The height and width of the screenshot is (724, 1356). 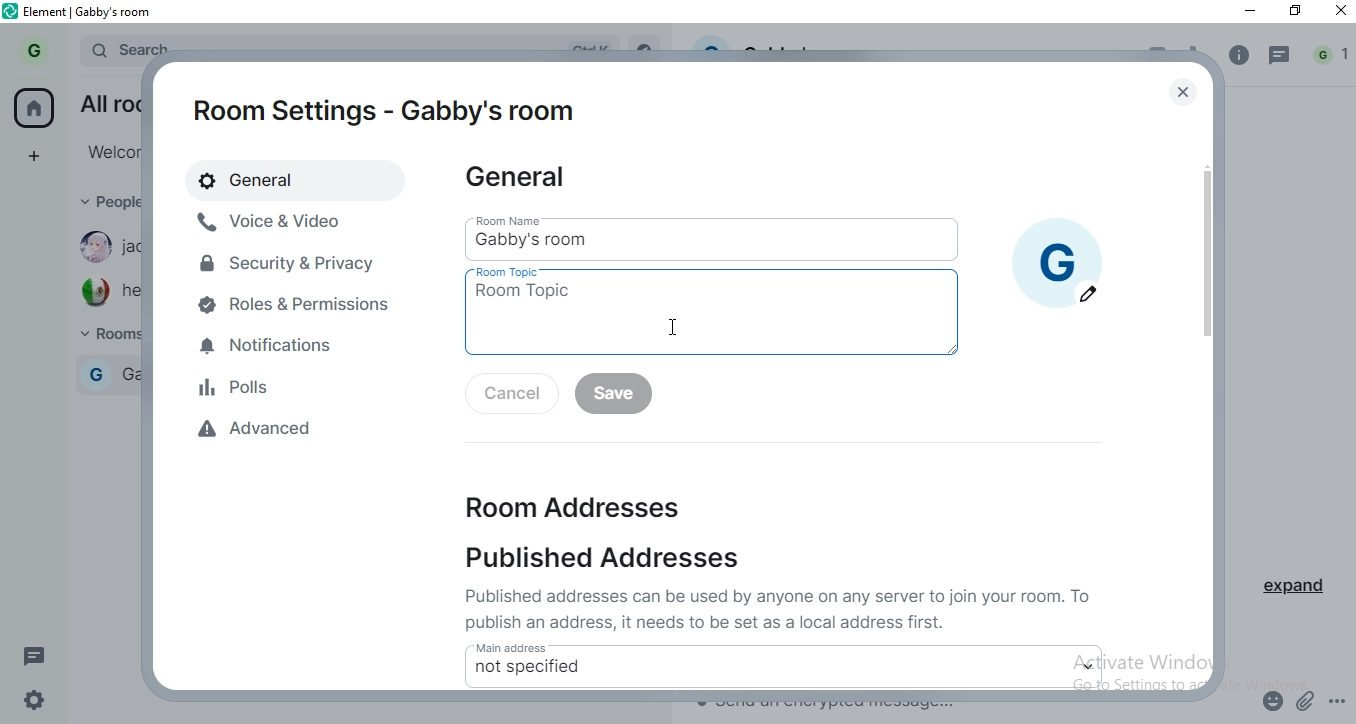 I want to click on roles & permissions, so click(x=298, y=306).